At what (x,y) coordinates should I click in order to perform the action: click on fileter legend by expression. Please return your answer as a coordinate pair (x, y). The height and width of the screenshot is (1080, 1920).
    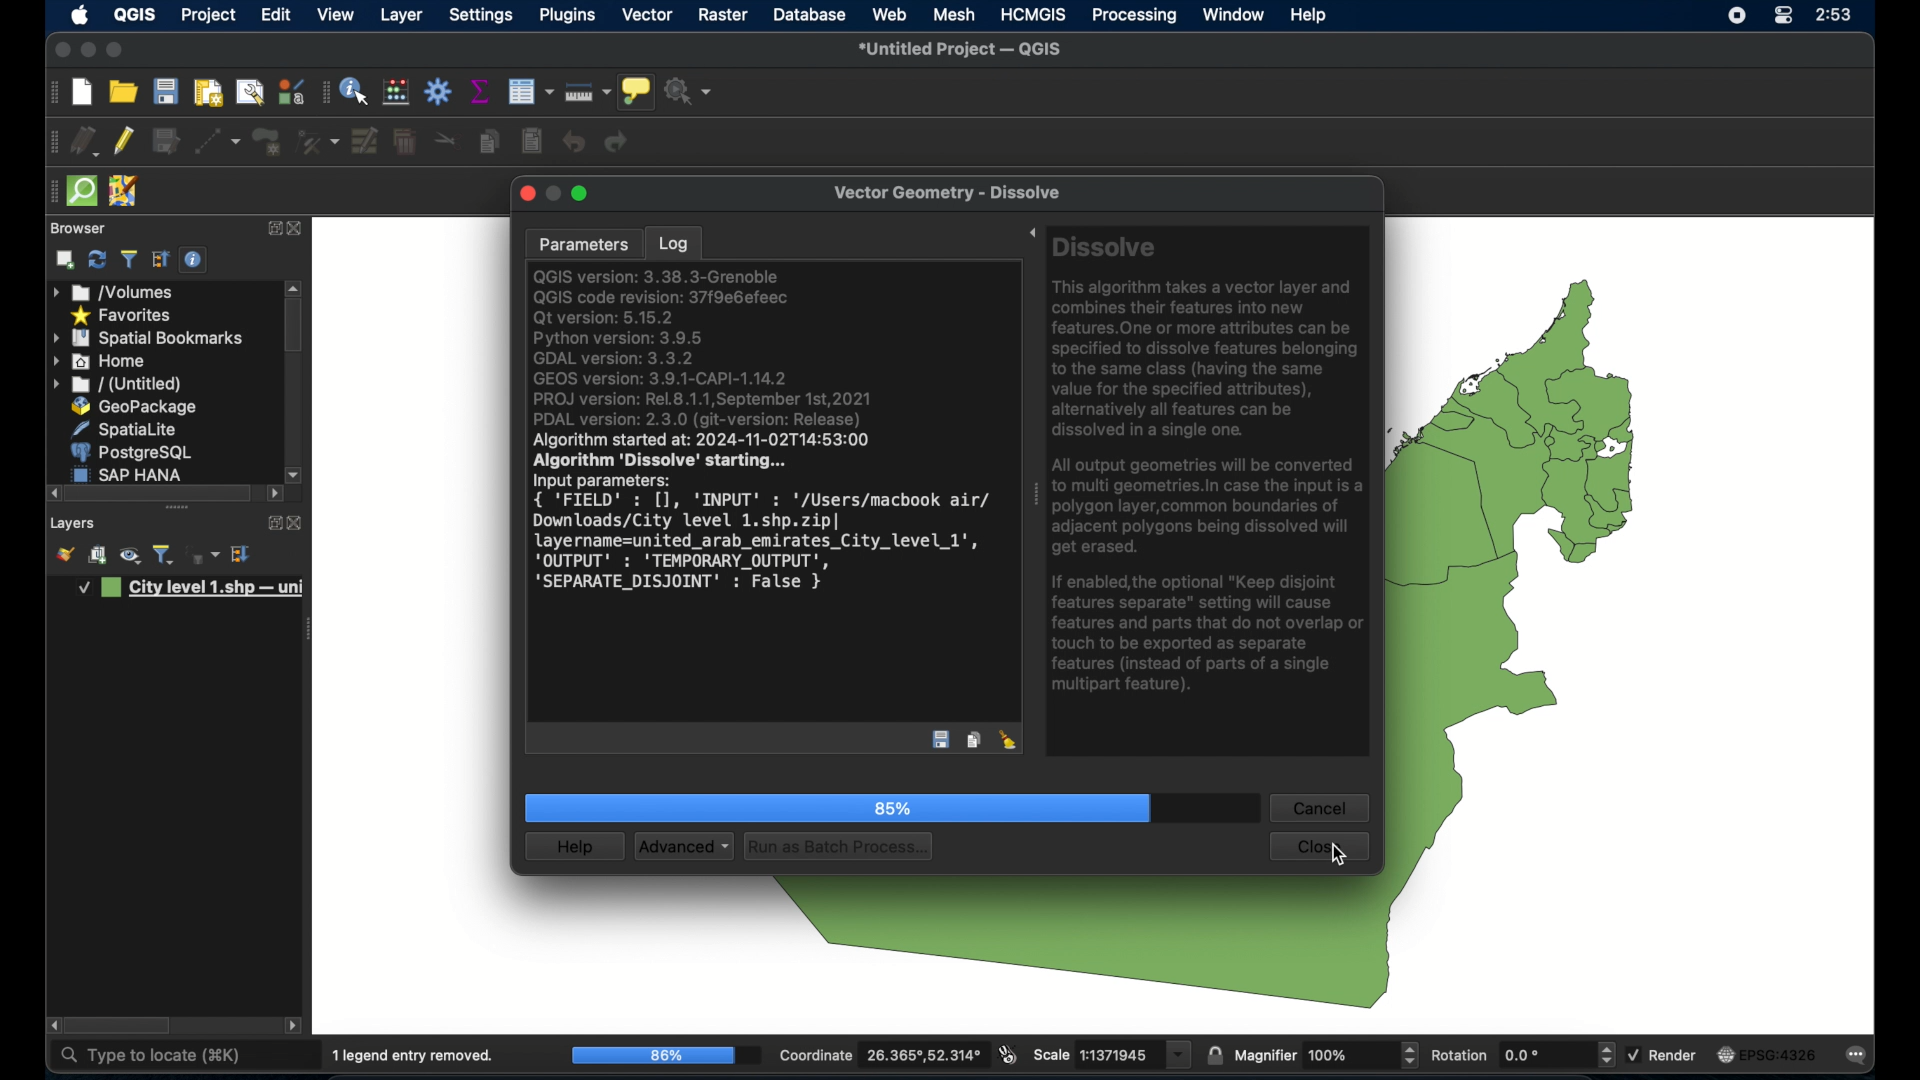
    Looking at the image, I should click on (204, 556).